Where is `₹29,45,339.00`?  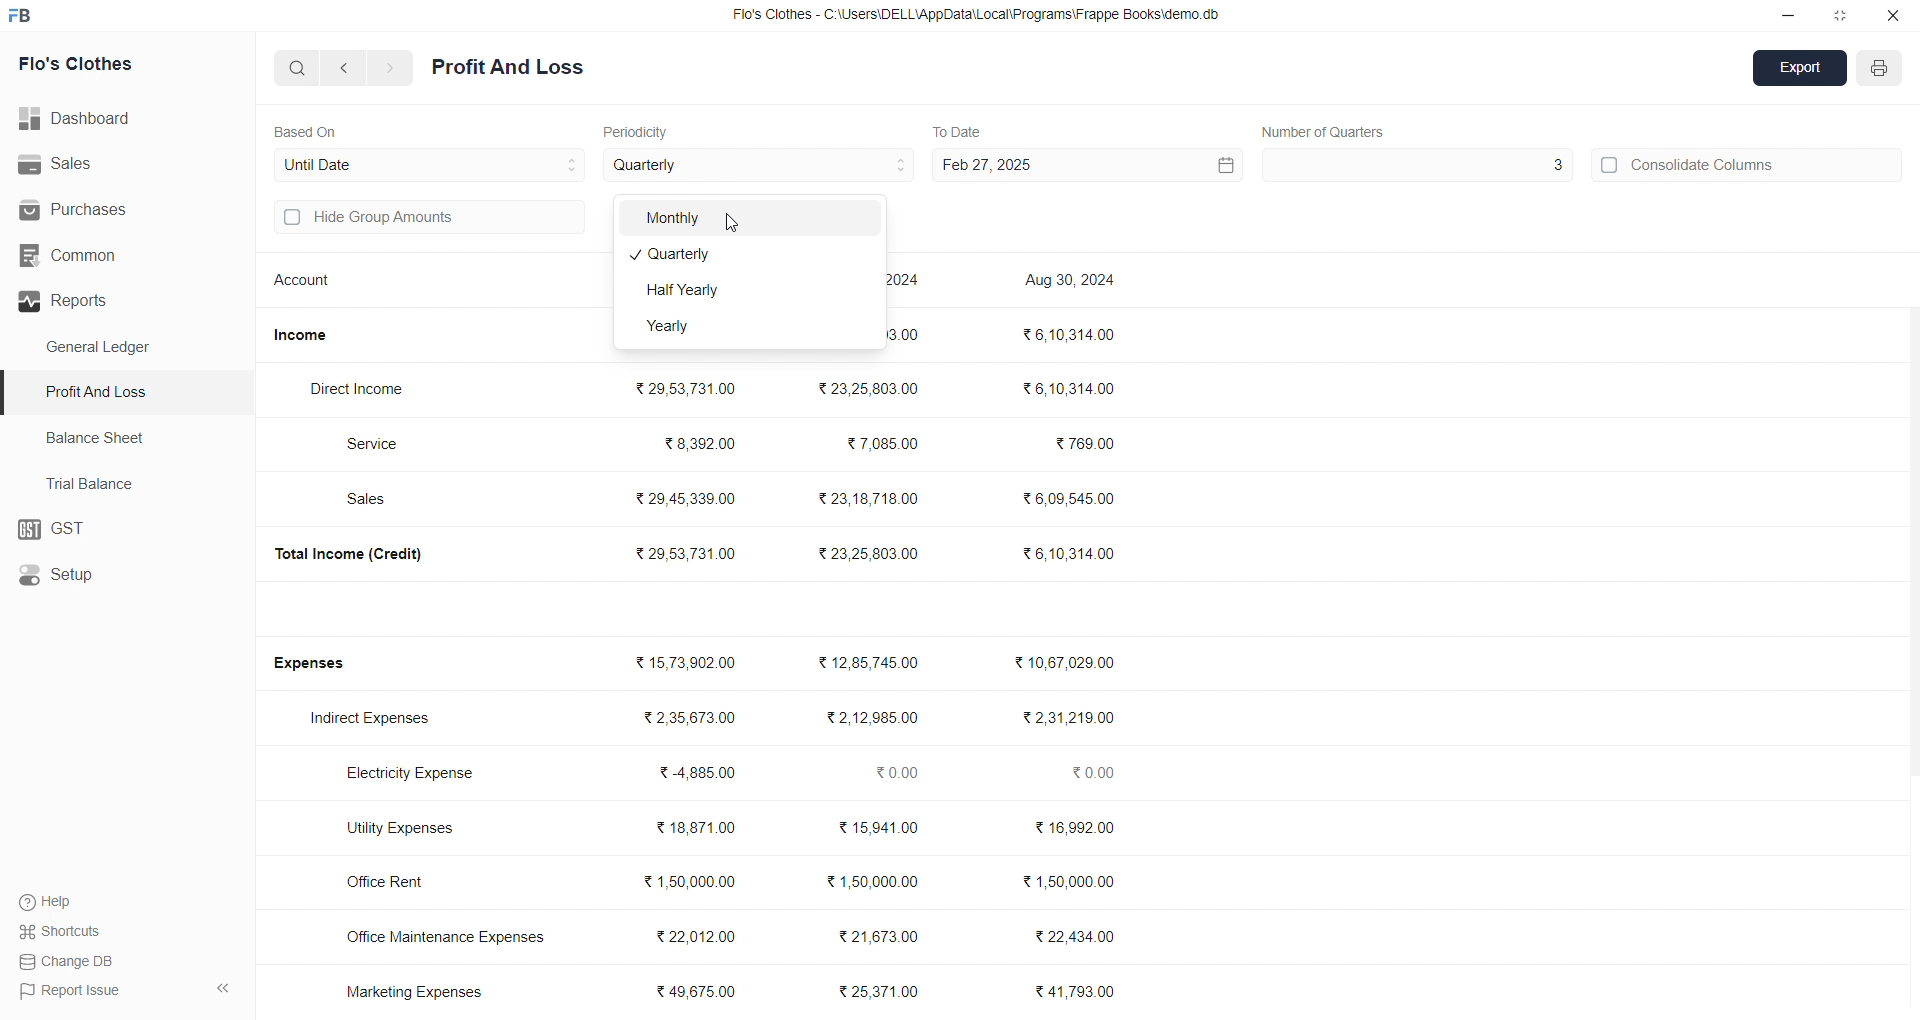 ₹29,45,339.00 is located at coordinates (688, 500).